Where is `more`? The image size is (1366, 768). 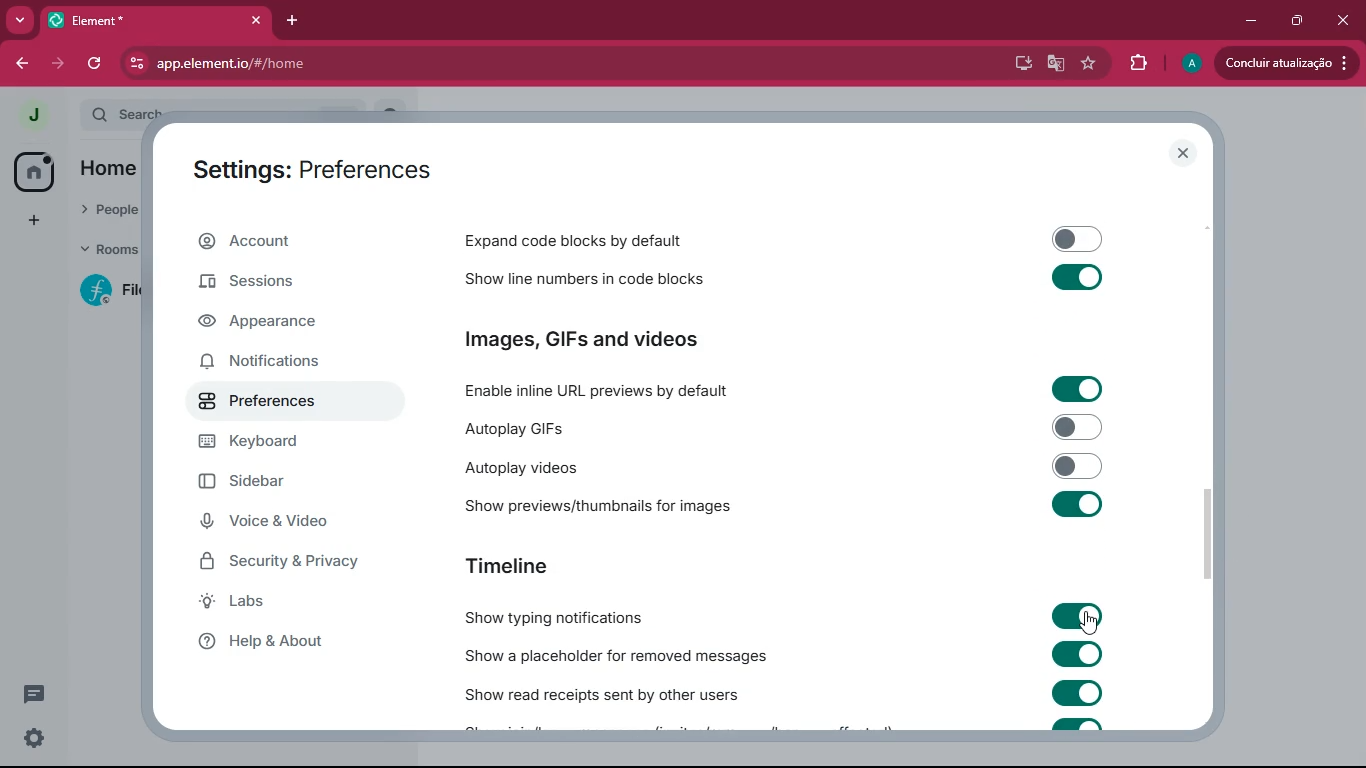 more is located at coordinates (18, 20).